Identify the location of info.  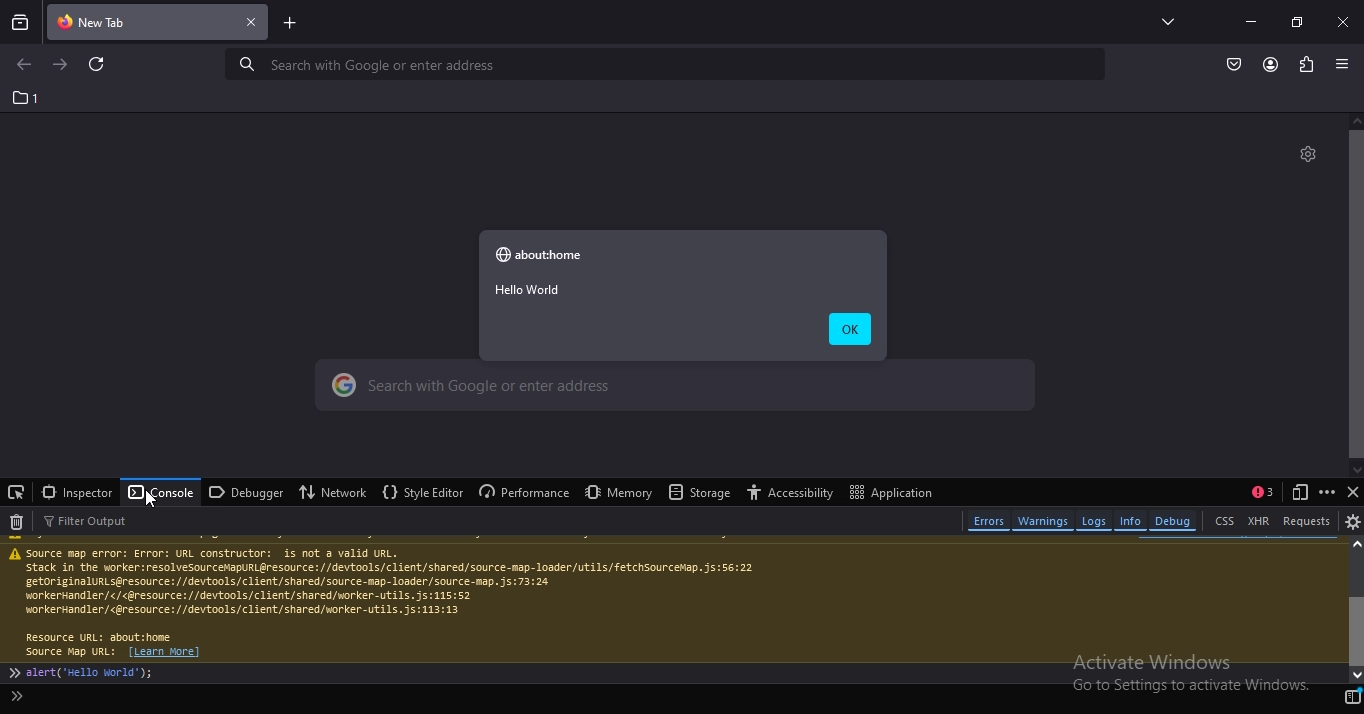
(1130, 521).